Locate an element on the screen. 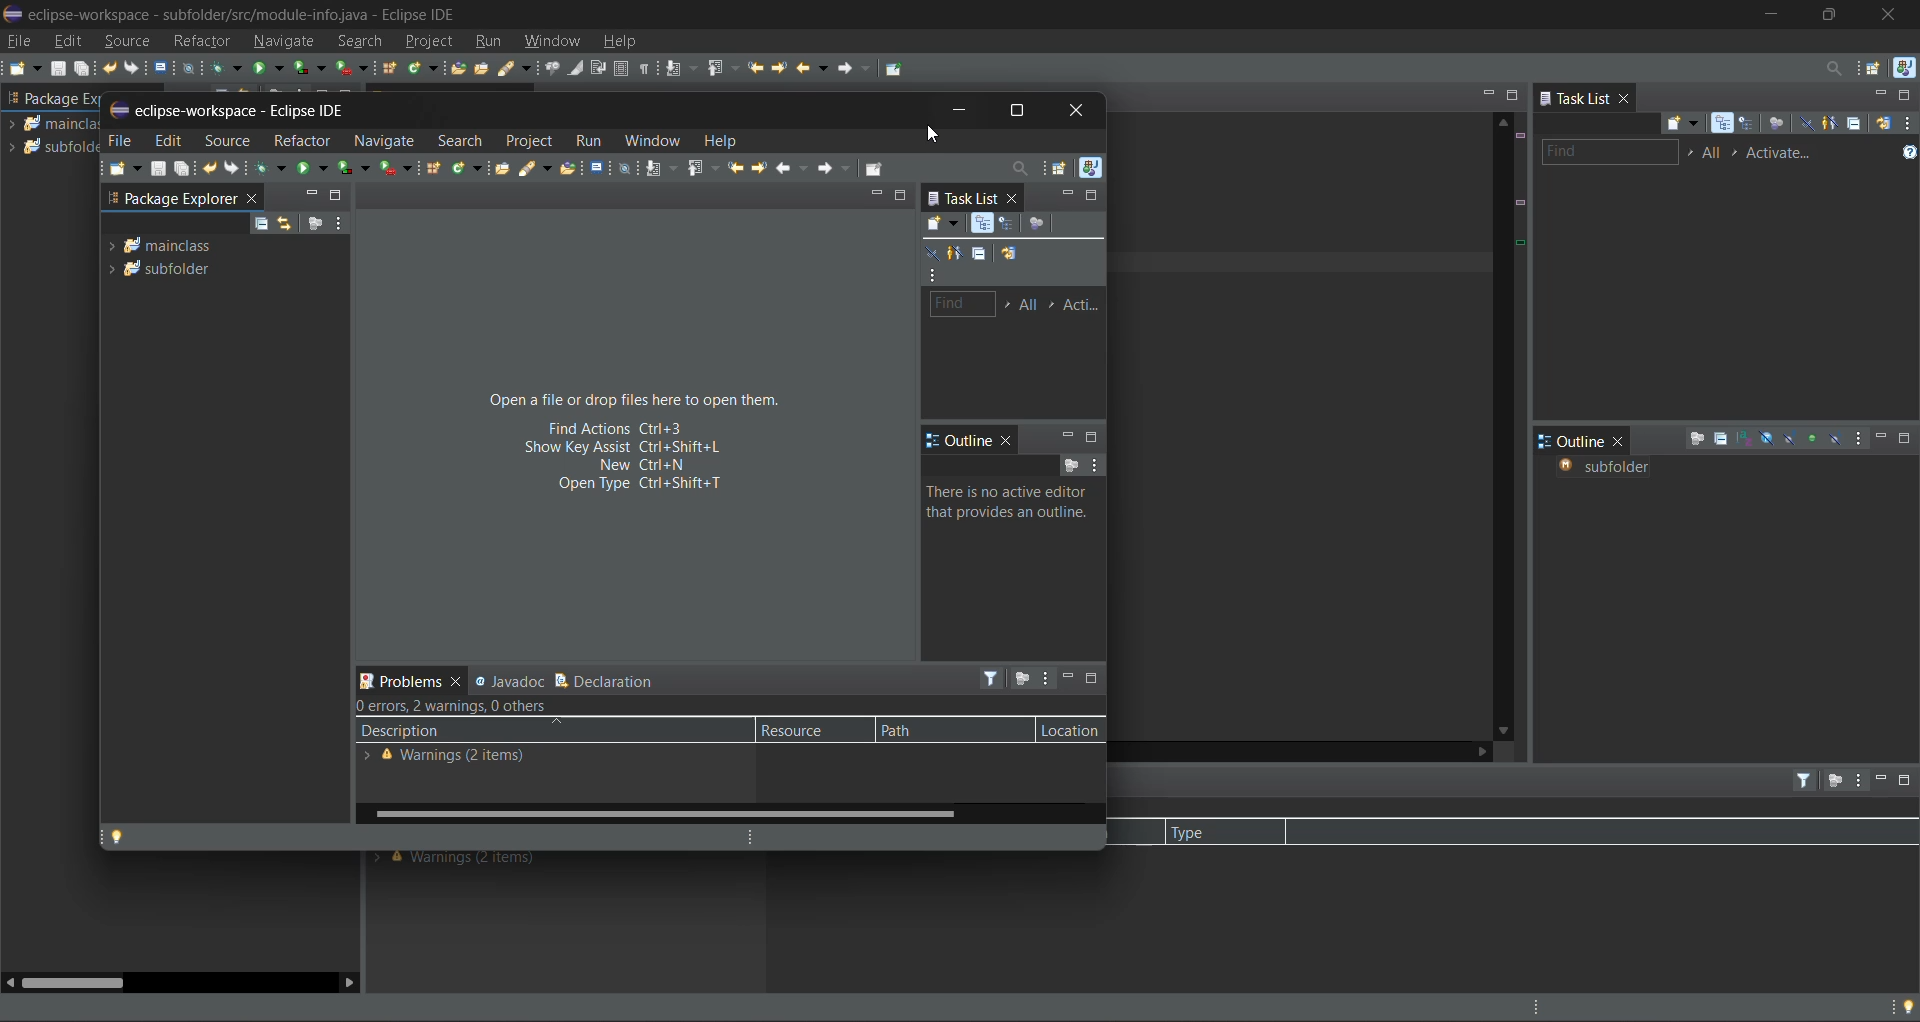 The image size is (1920, 1022). new is located at coordinates (22, 69).